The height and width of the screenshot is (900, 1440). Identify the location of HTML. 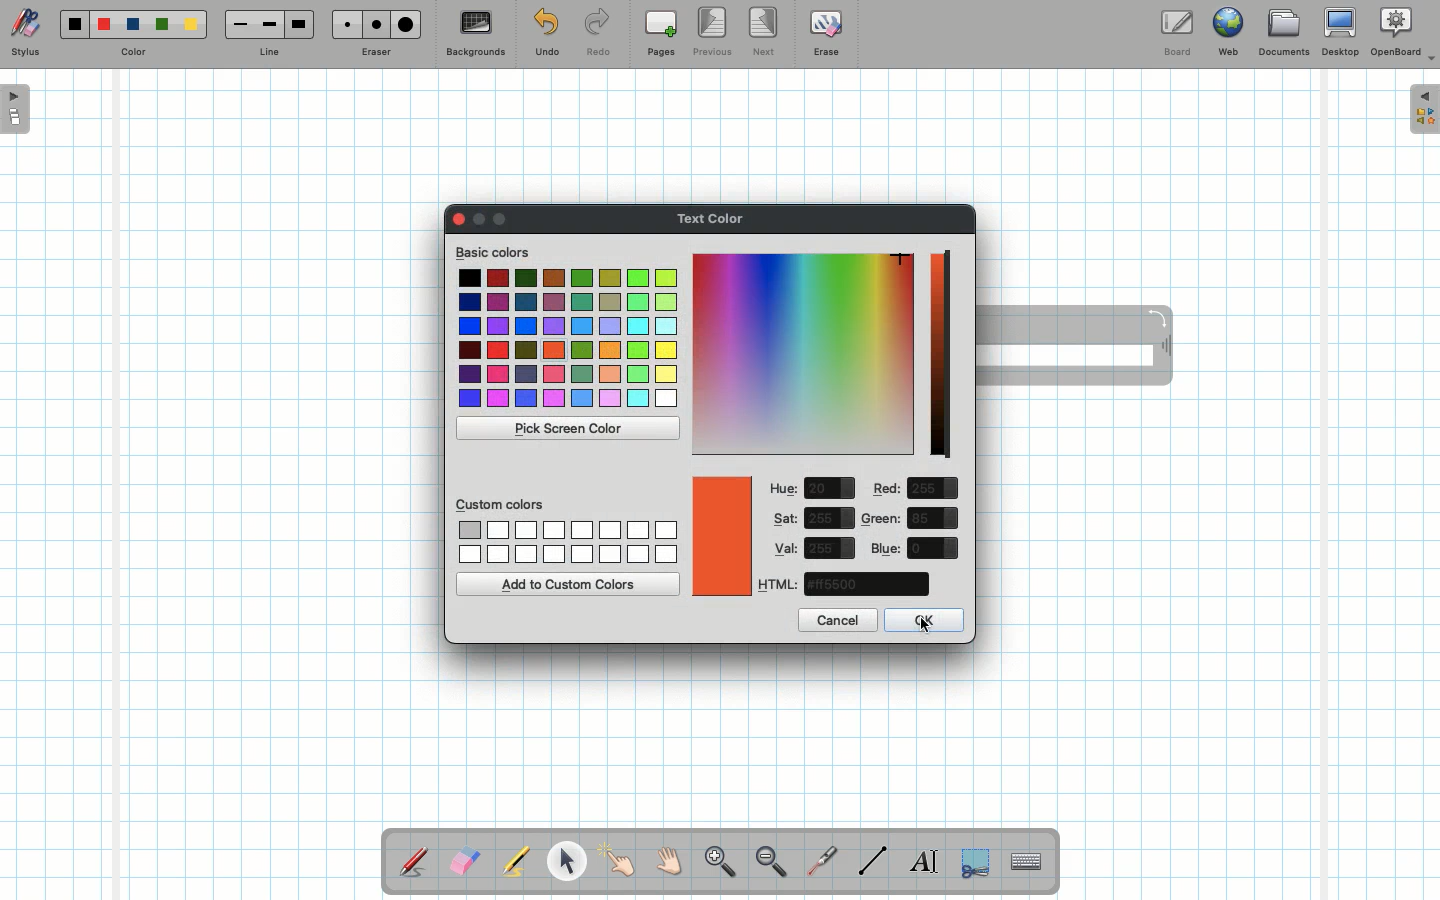
(779, 584).